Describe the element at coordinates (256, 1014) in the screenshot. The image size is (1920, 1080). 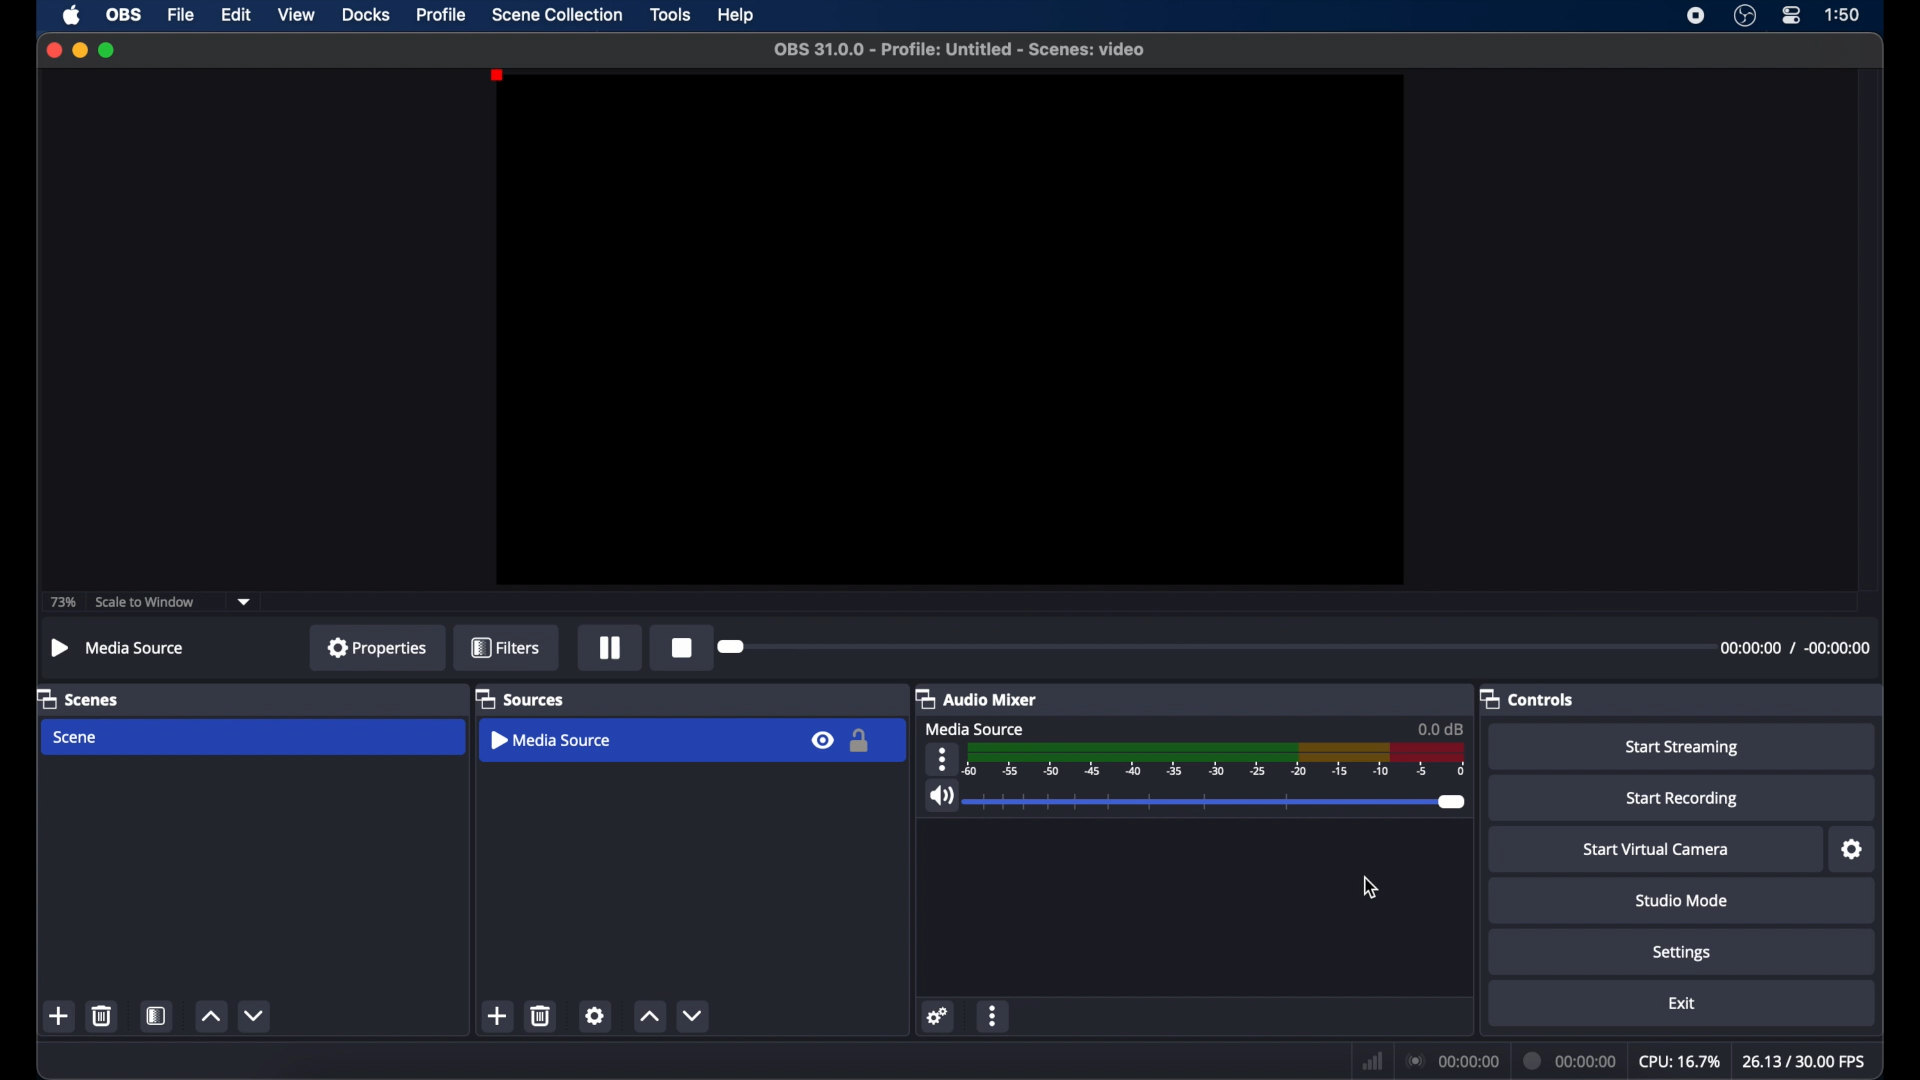
I see `decrement` at that location.